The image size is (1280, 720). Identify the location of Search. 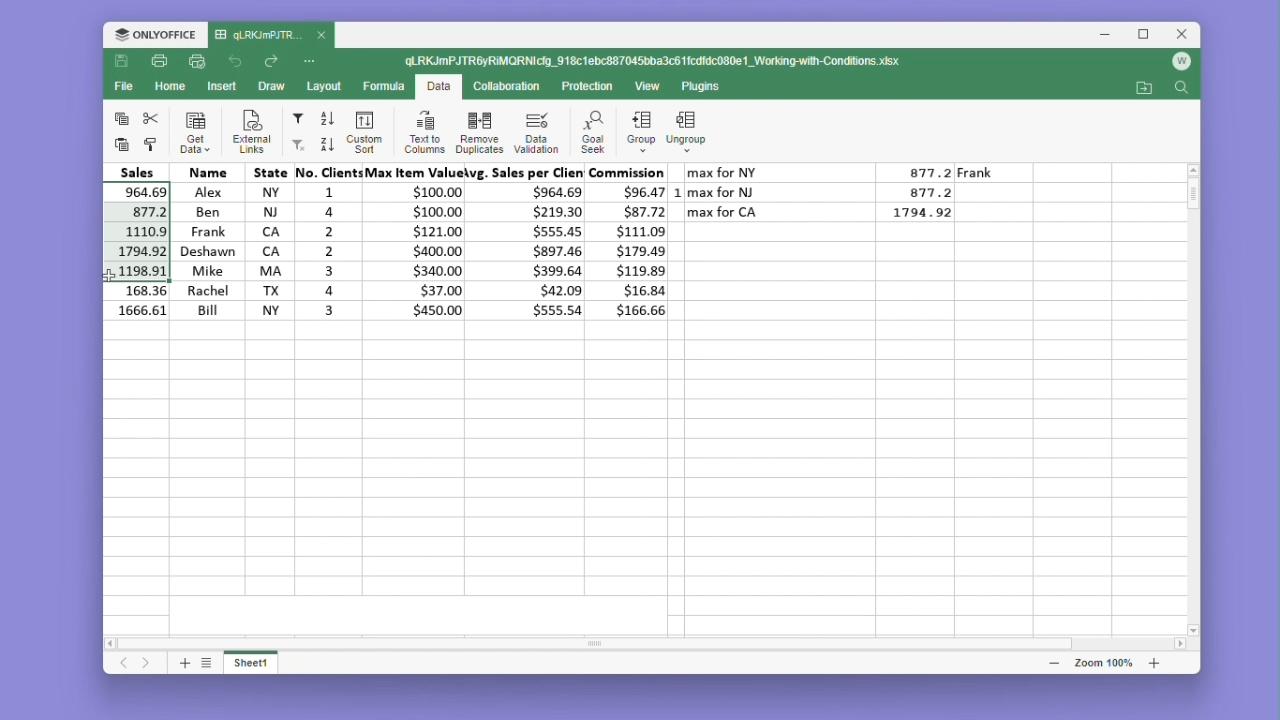
(1181, 89).